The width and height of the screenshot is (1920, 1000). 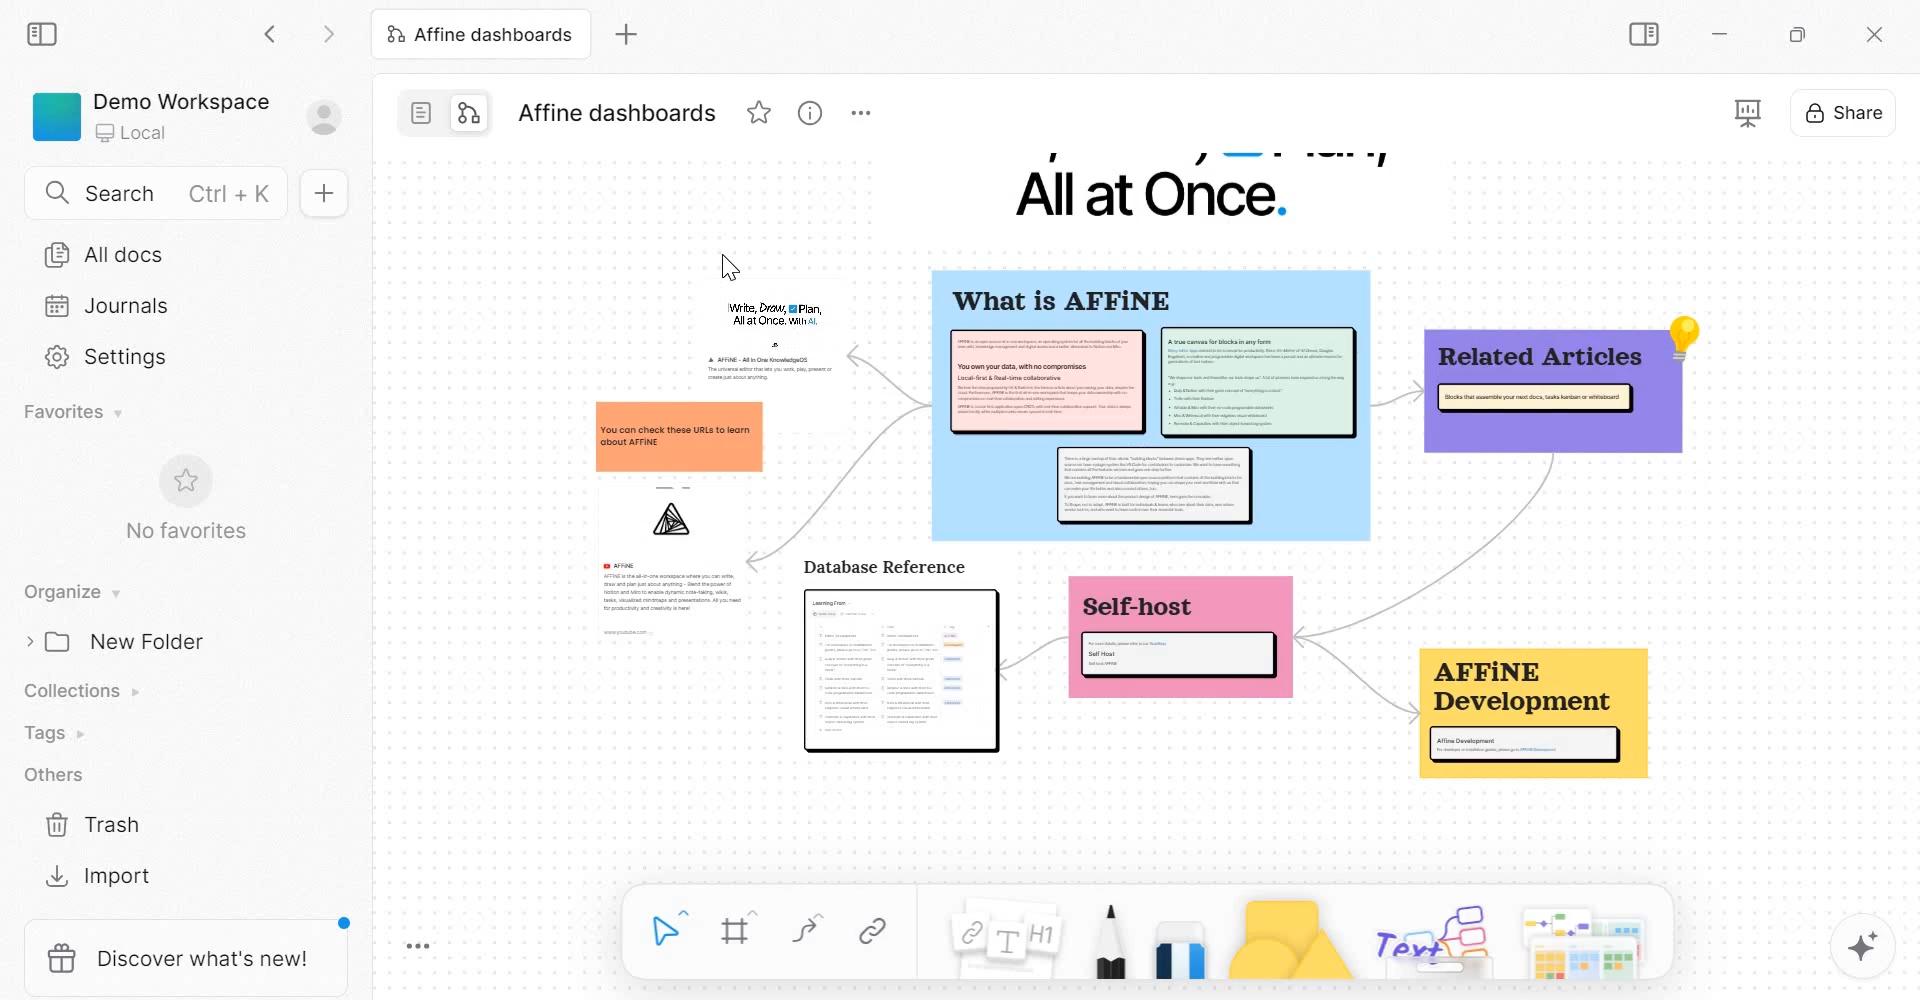 I want to click on favorite symbol, so click(x=187, y=480).